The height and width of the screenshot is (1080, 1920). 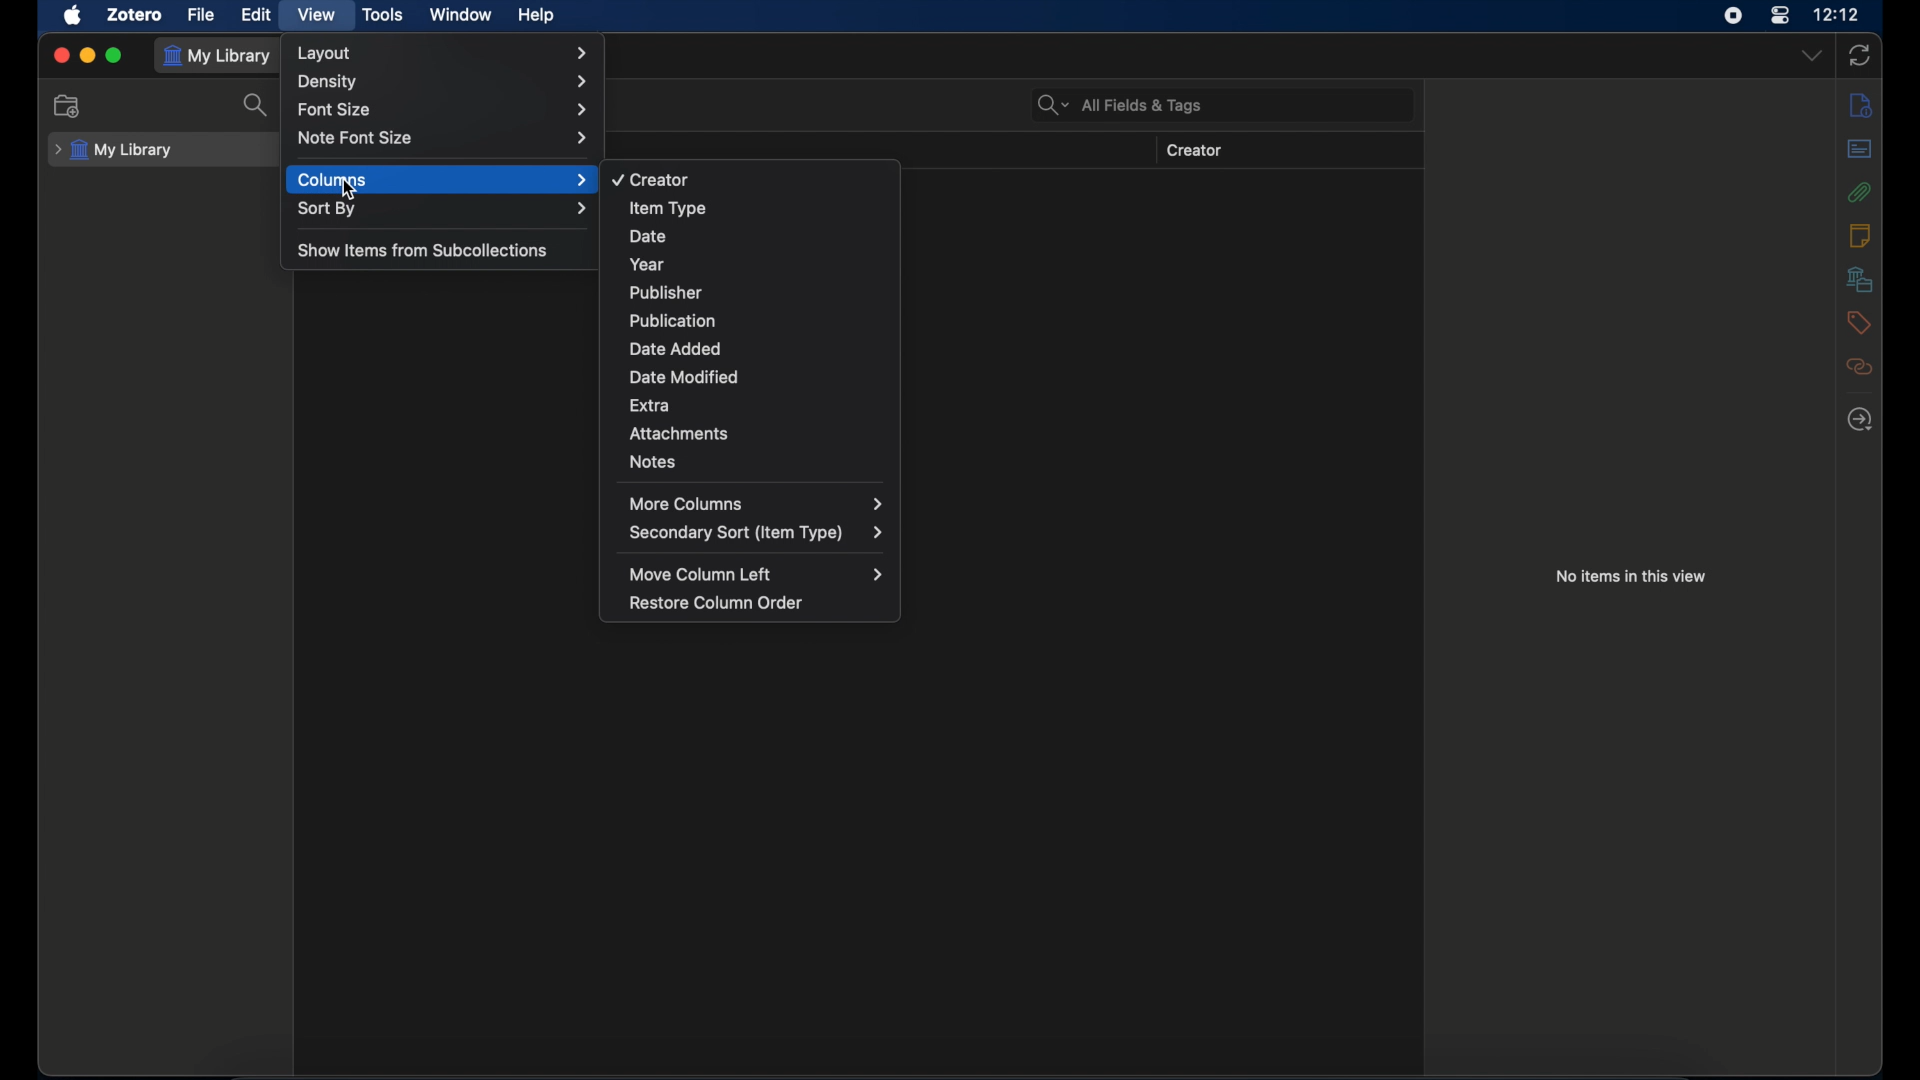 What do you see at coordinates (426, 249) in the screenshot?
I see `show item from subcollections` at bounding box center [426, 249].